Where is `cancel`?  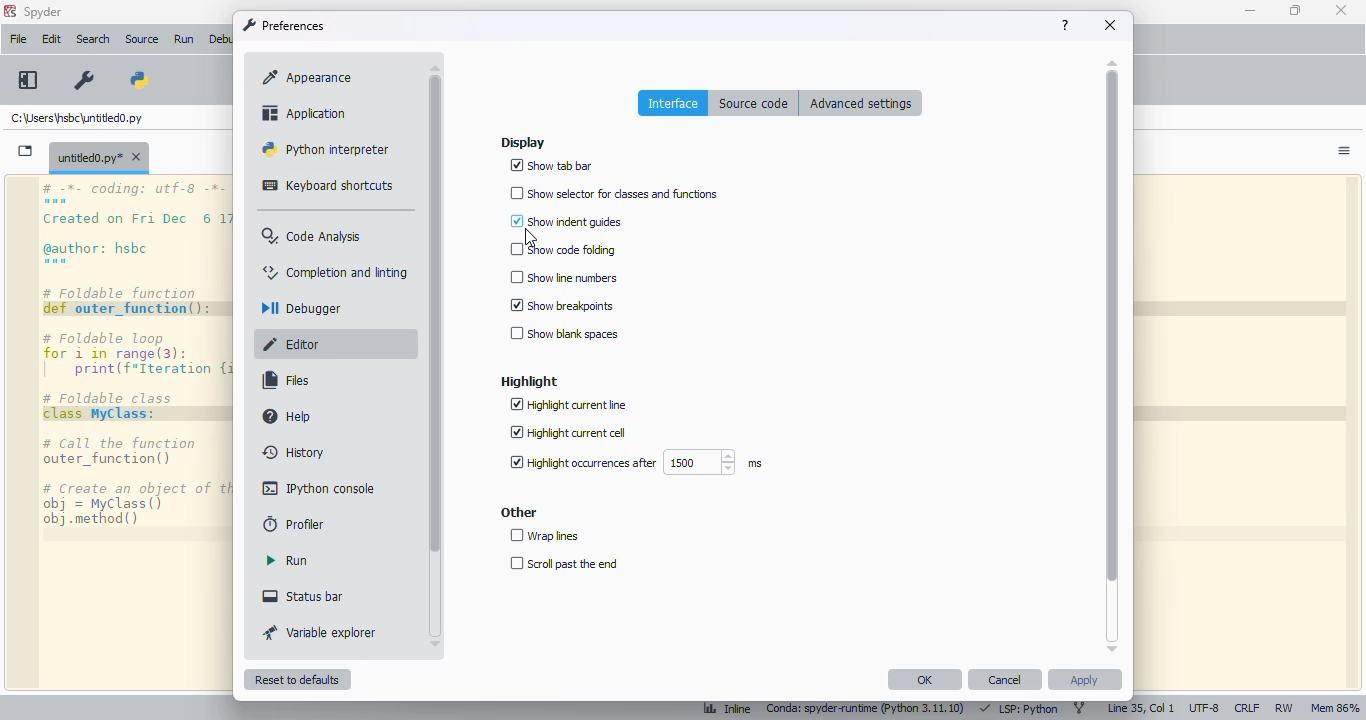 cancel is located at coordinates (1004, 679).